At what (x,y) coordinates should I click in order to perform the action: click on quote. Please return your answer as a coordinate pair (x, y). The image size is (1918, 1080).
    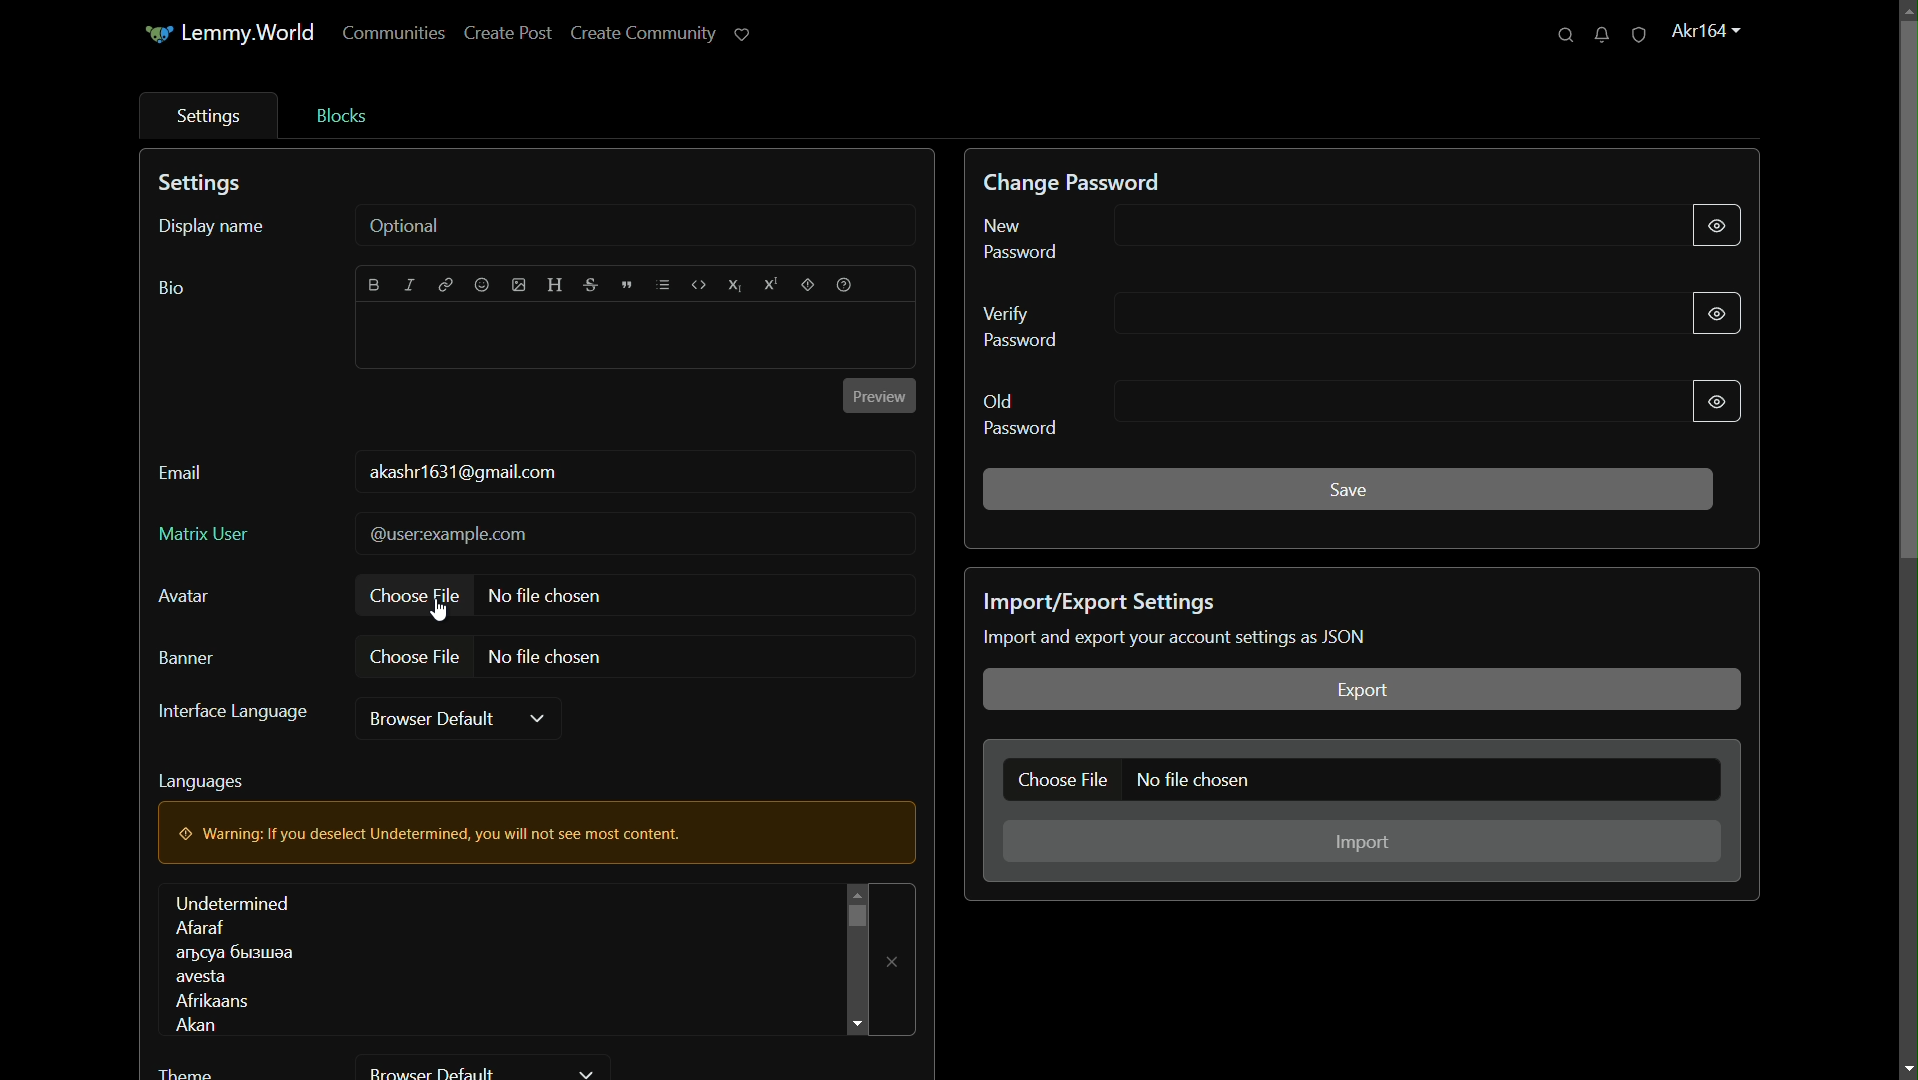
    Looking at the image, I should click on (626, 287).